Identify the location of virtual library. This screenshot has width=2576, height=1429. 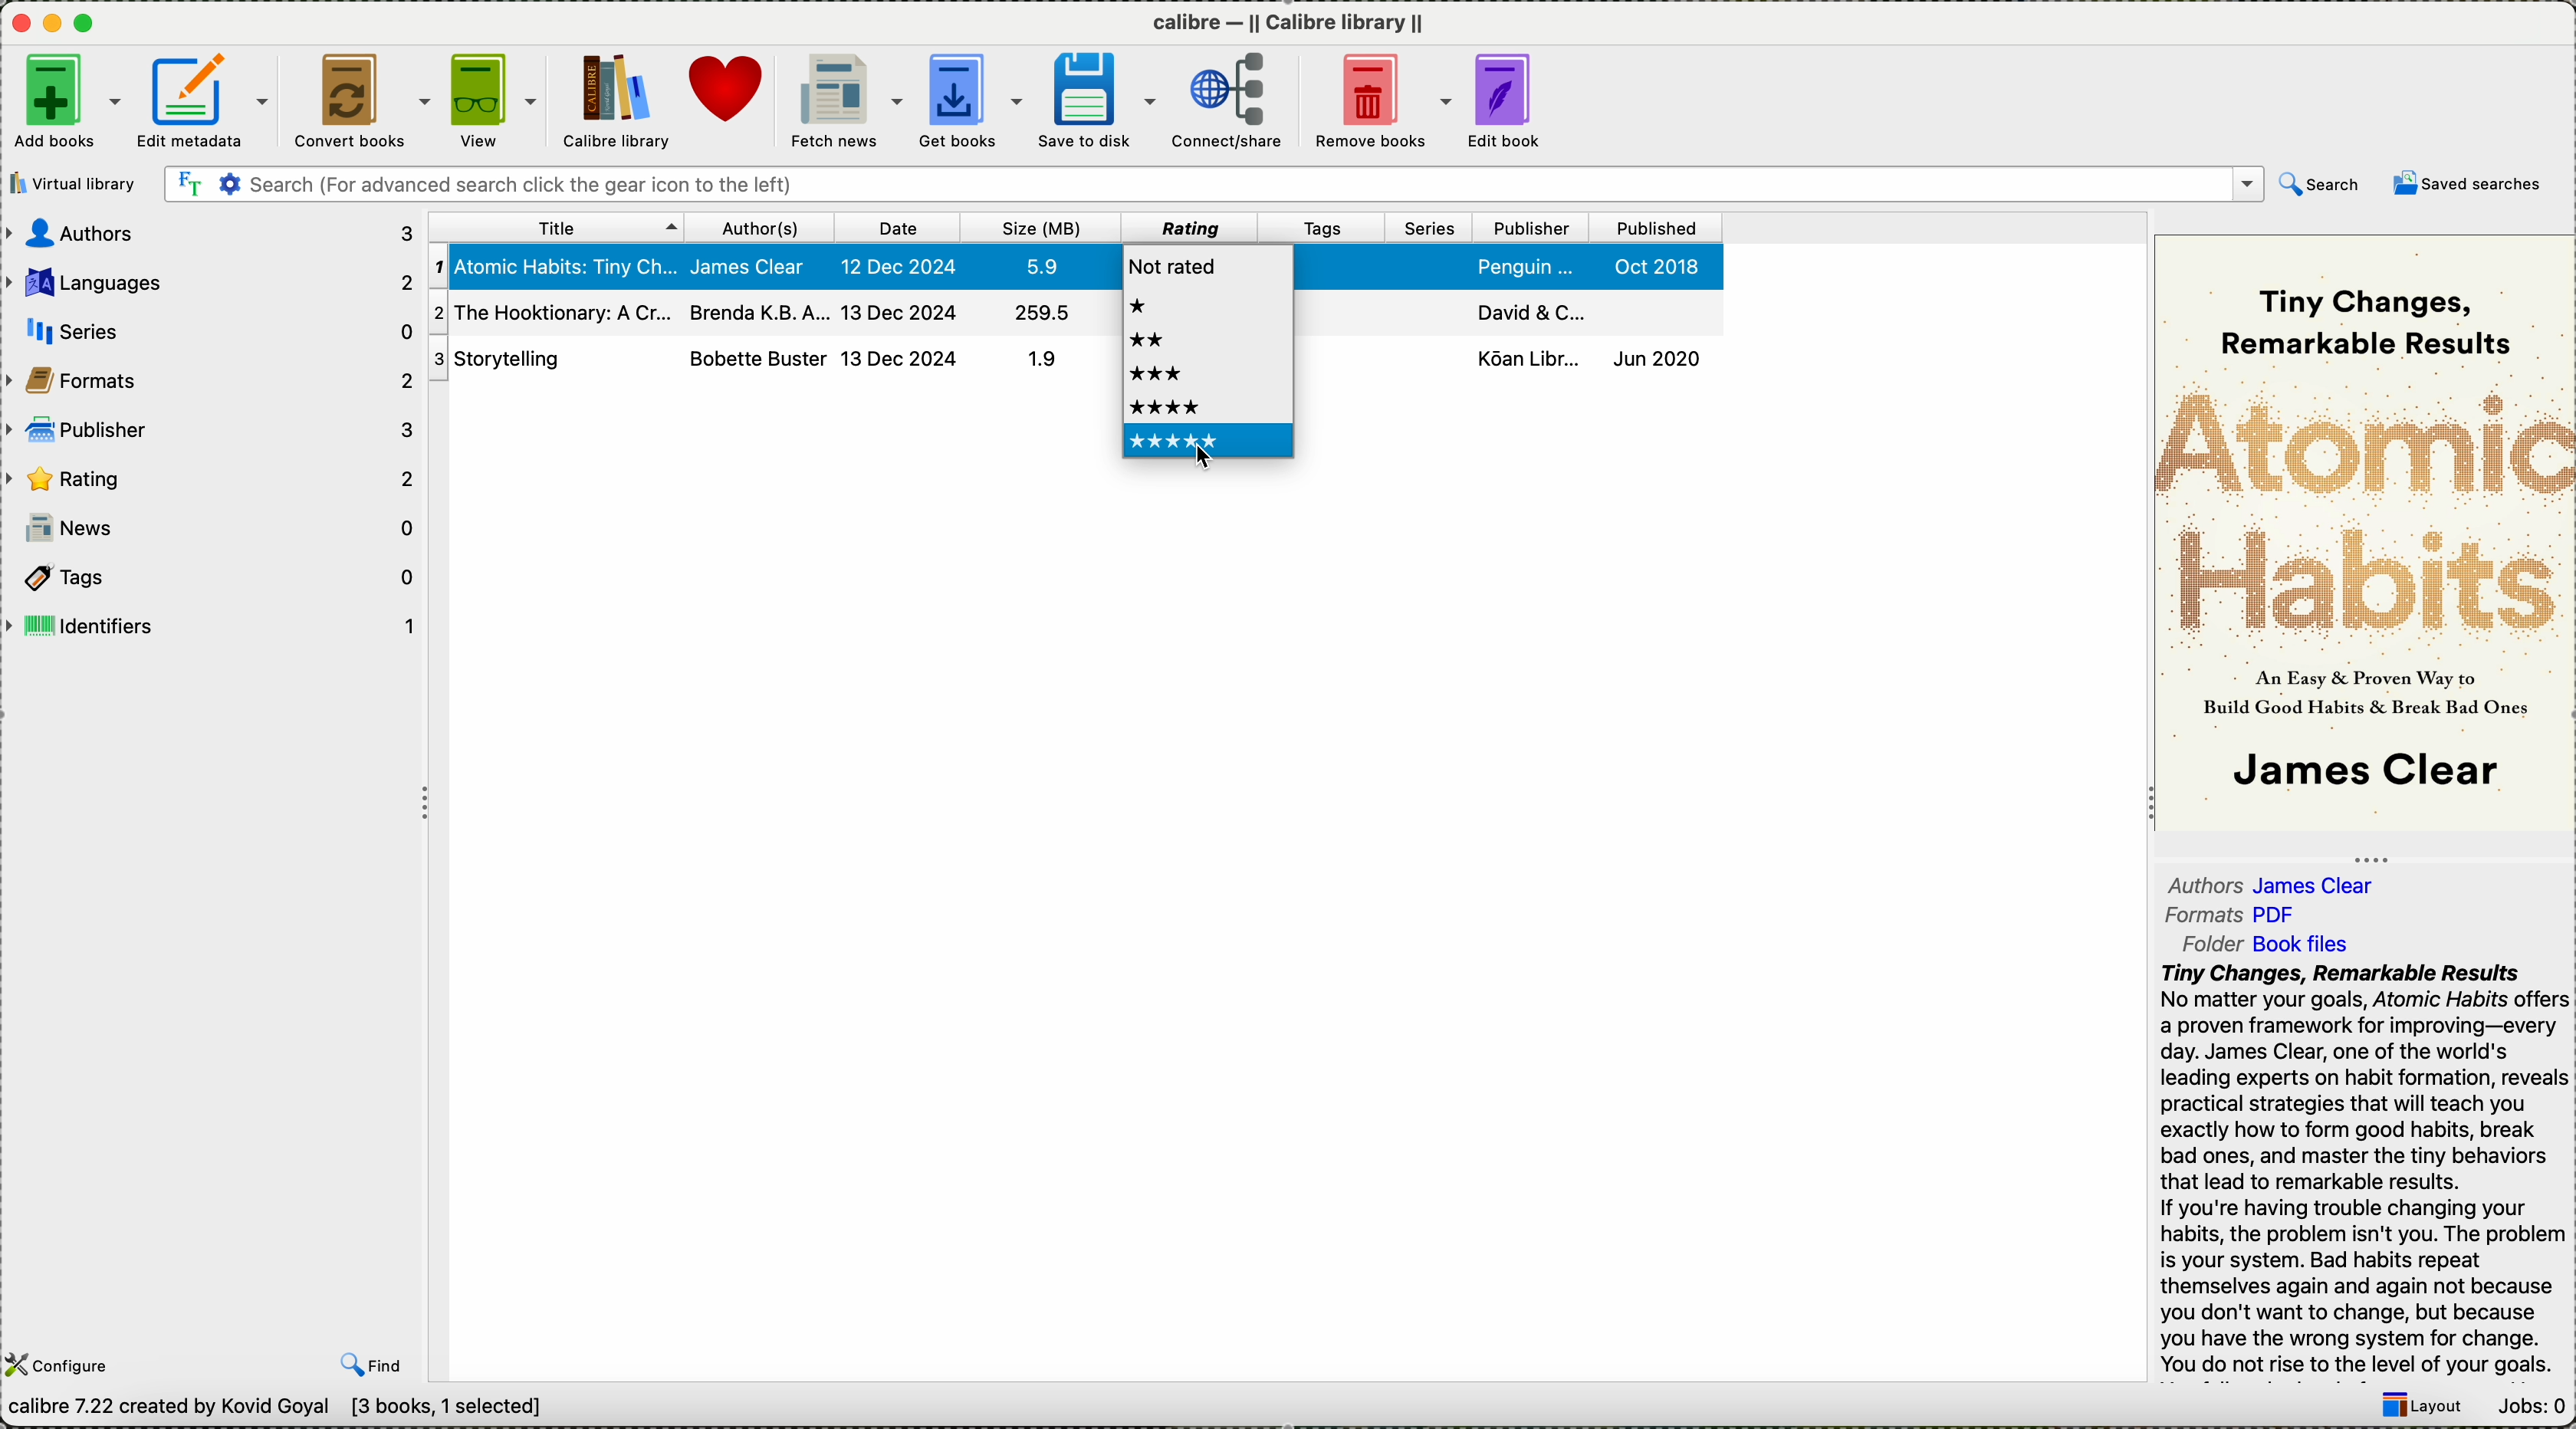
(79, 183).